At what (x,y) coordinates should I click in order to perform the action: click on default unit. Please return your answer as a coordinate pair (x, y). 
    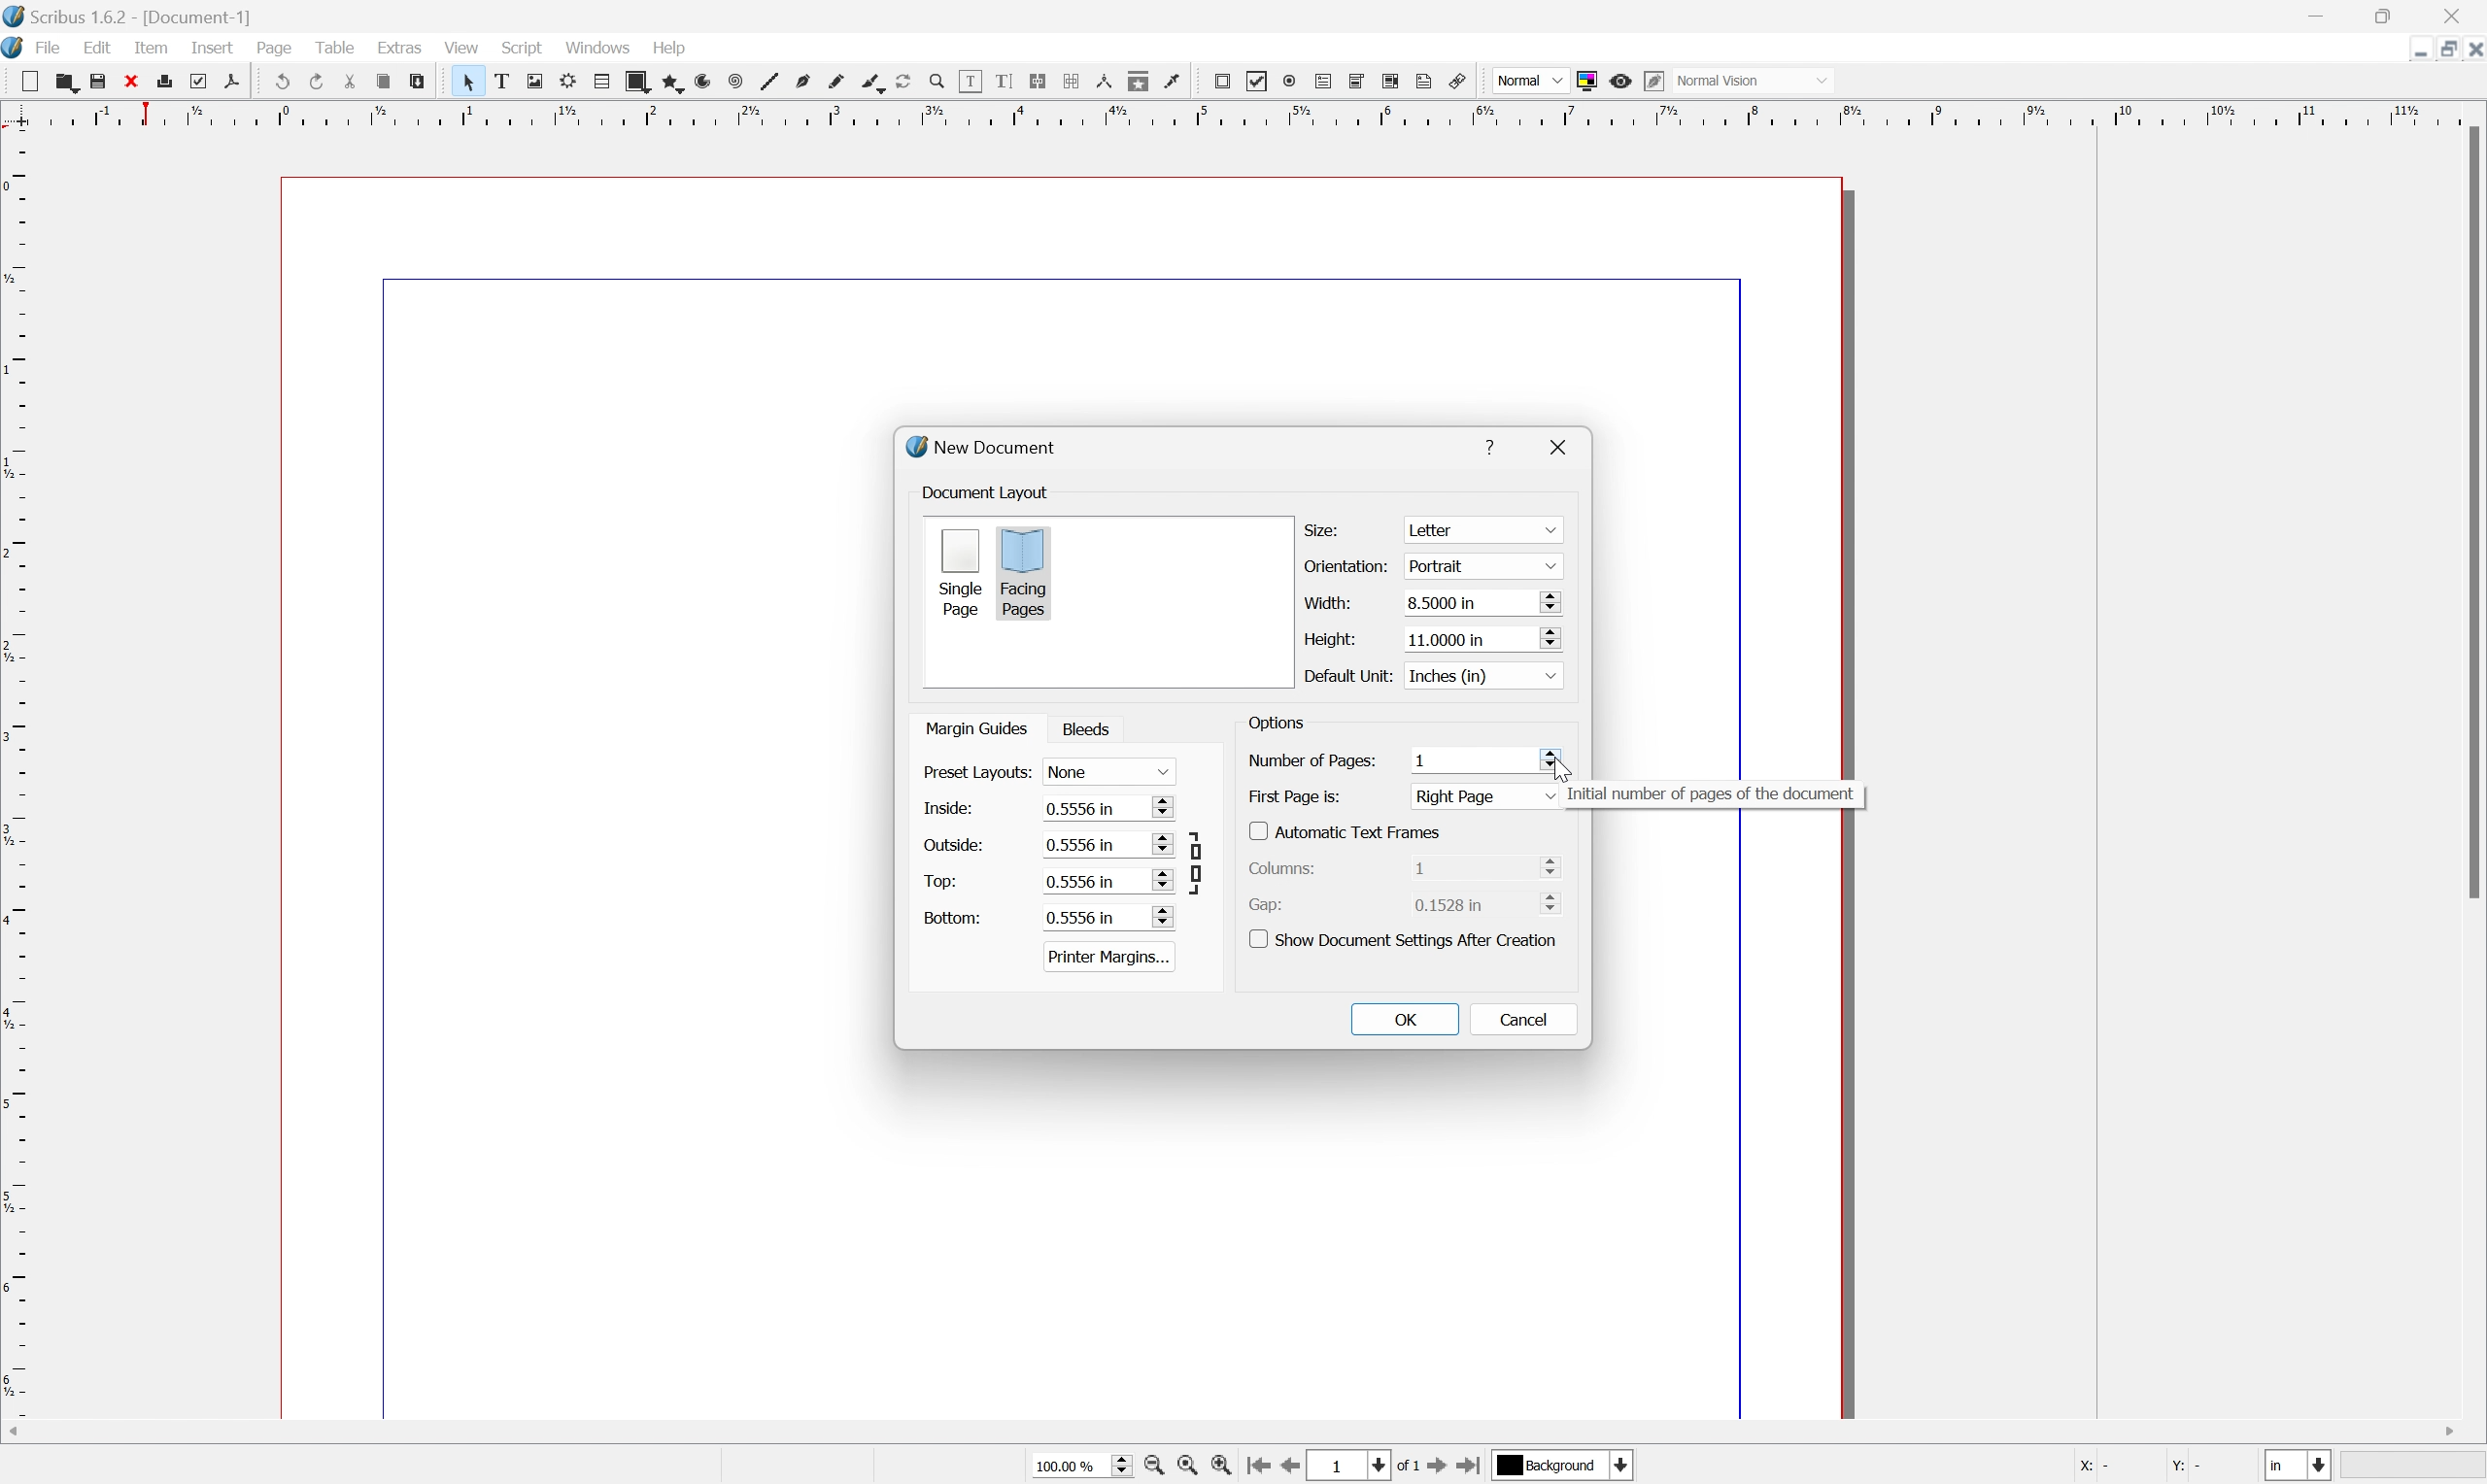
    Looking at the image, I should click on (1345, 675).